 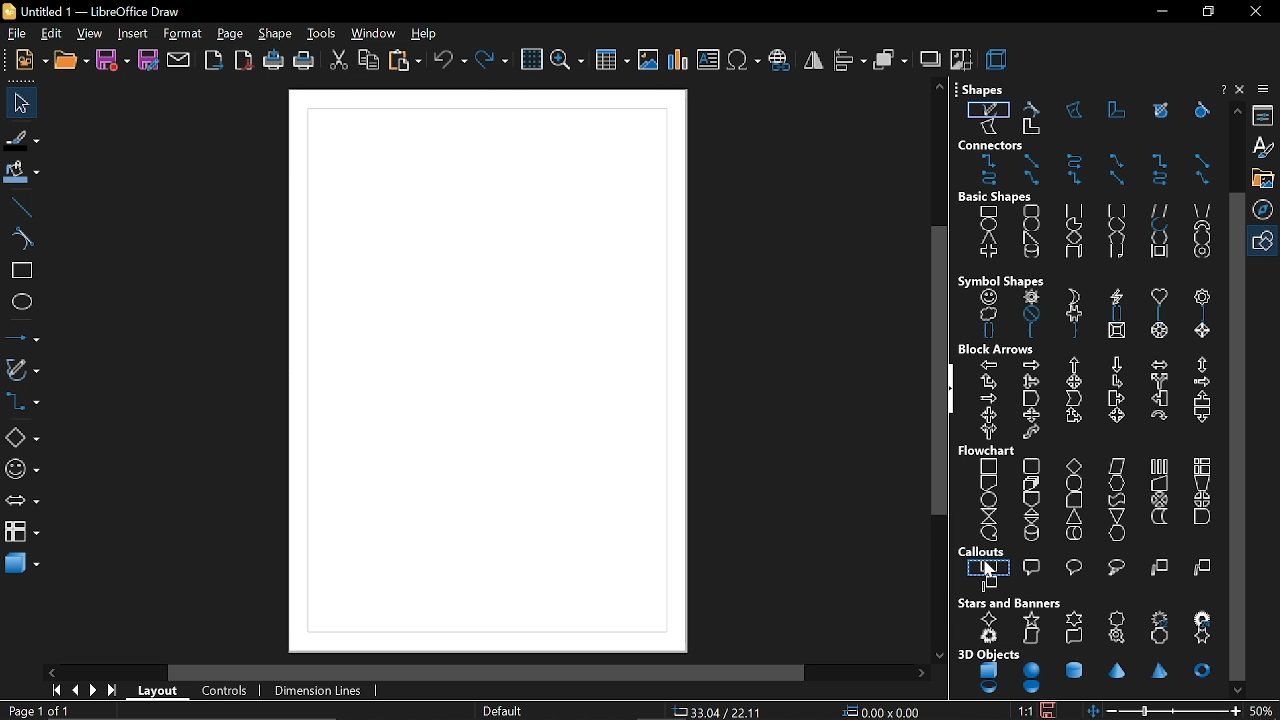 I want to click on free form line, so click(x=988, y=108).